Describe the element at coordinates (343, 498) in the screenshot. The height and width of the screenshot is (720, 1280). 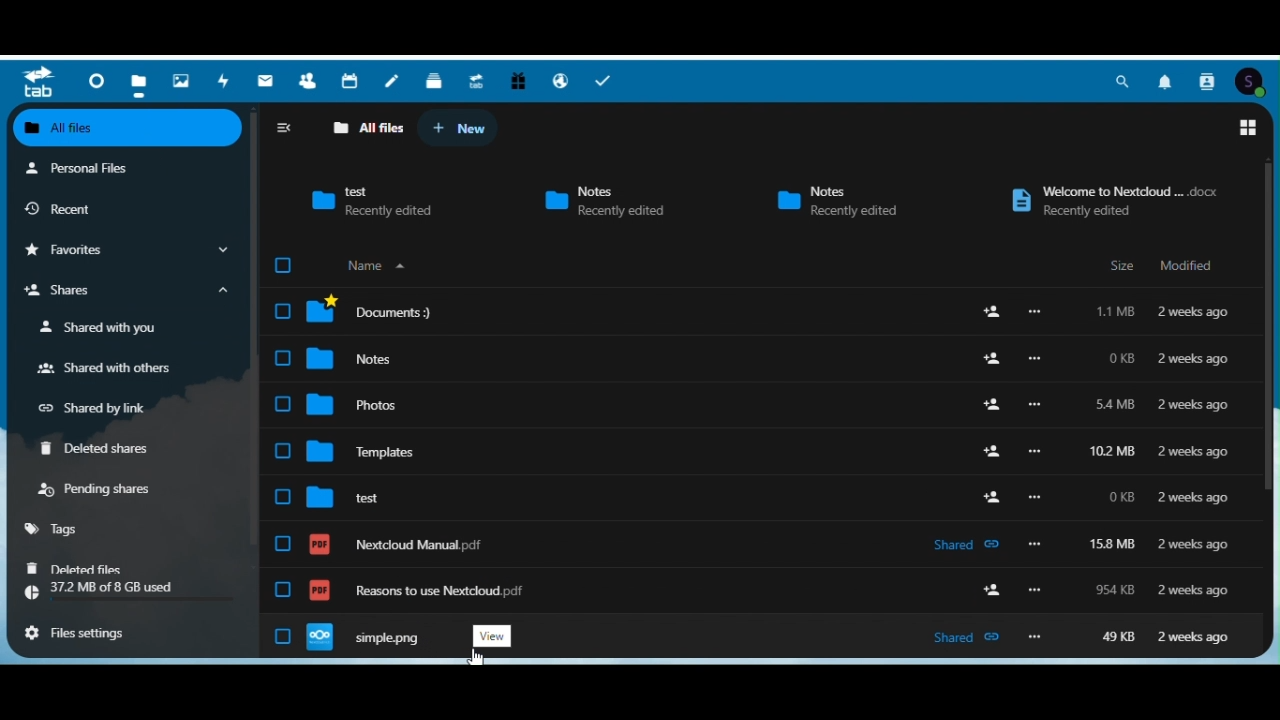
I see `test` at that location.